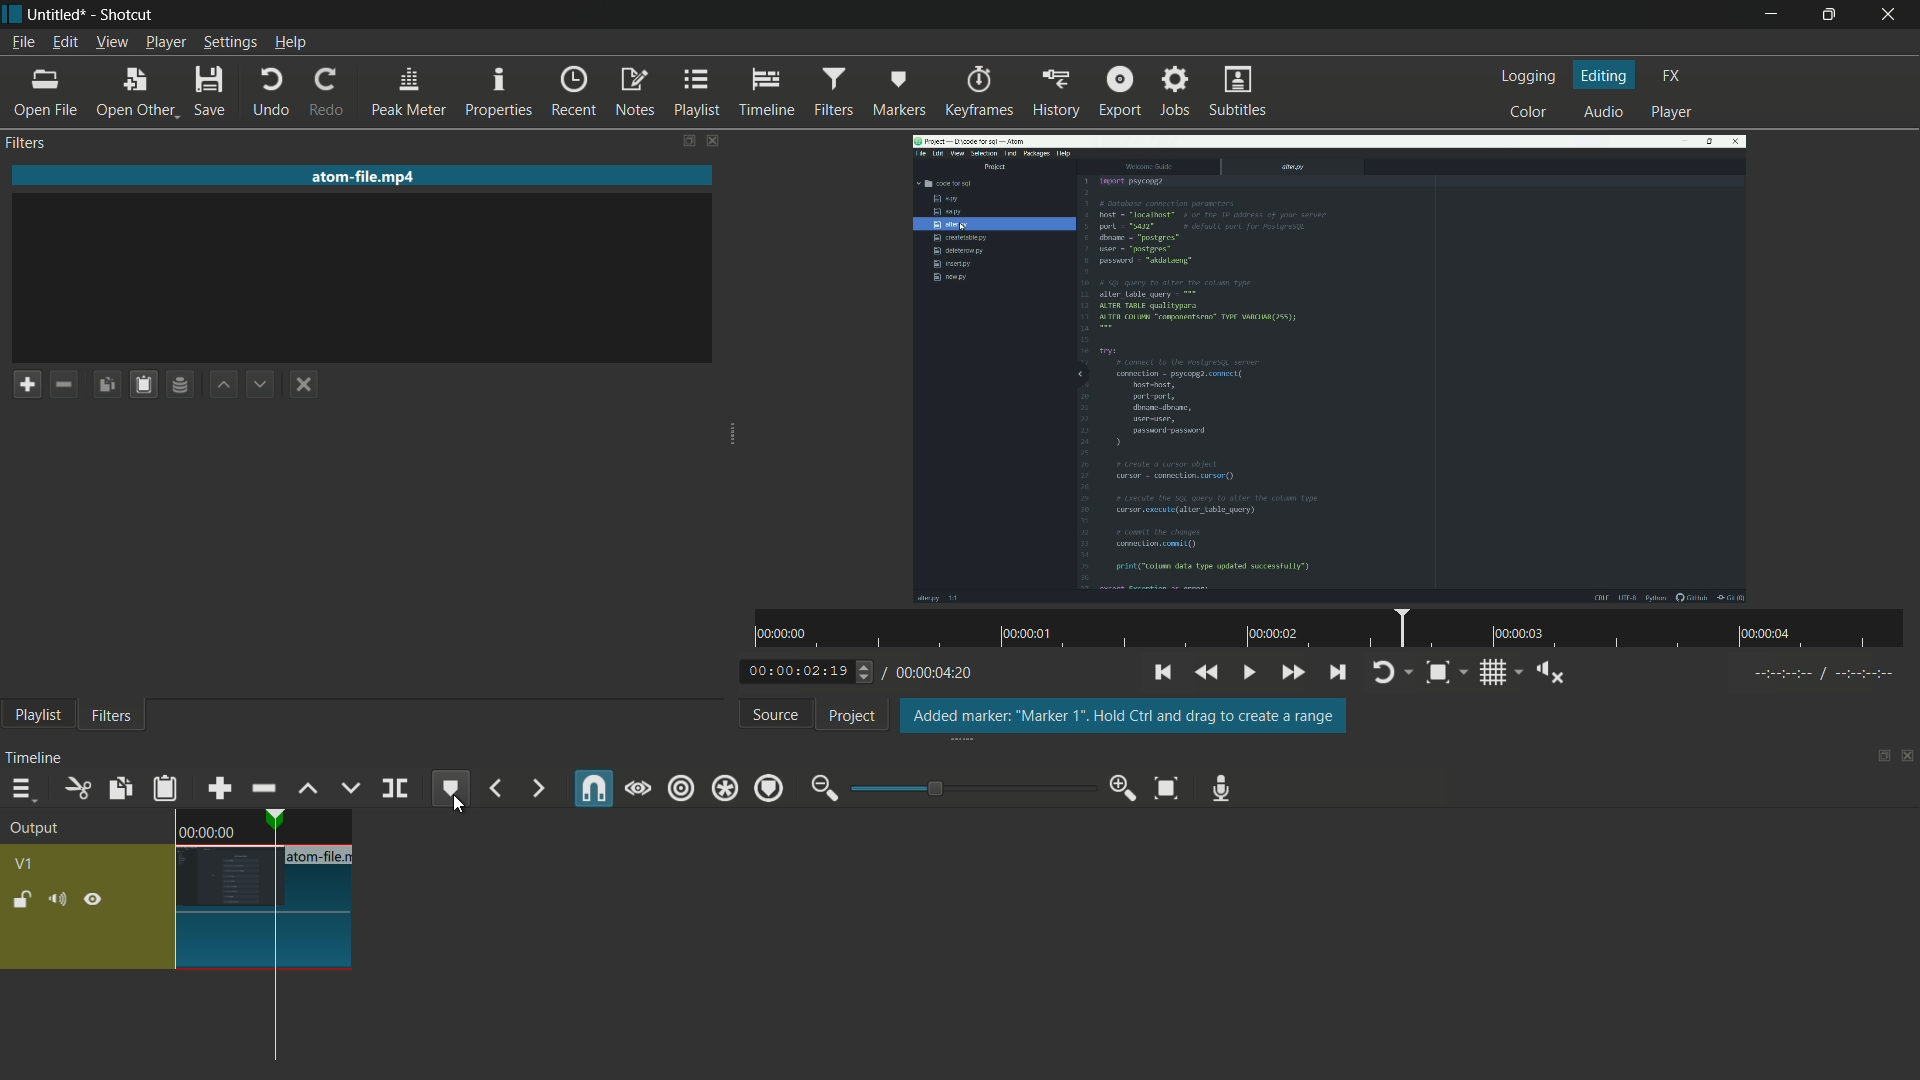 This screenshot has width=1920, height=1080. Describe the element at coordinates (830, 92) in the screenshot. I see `filters` at that location.